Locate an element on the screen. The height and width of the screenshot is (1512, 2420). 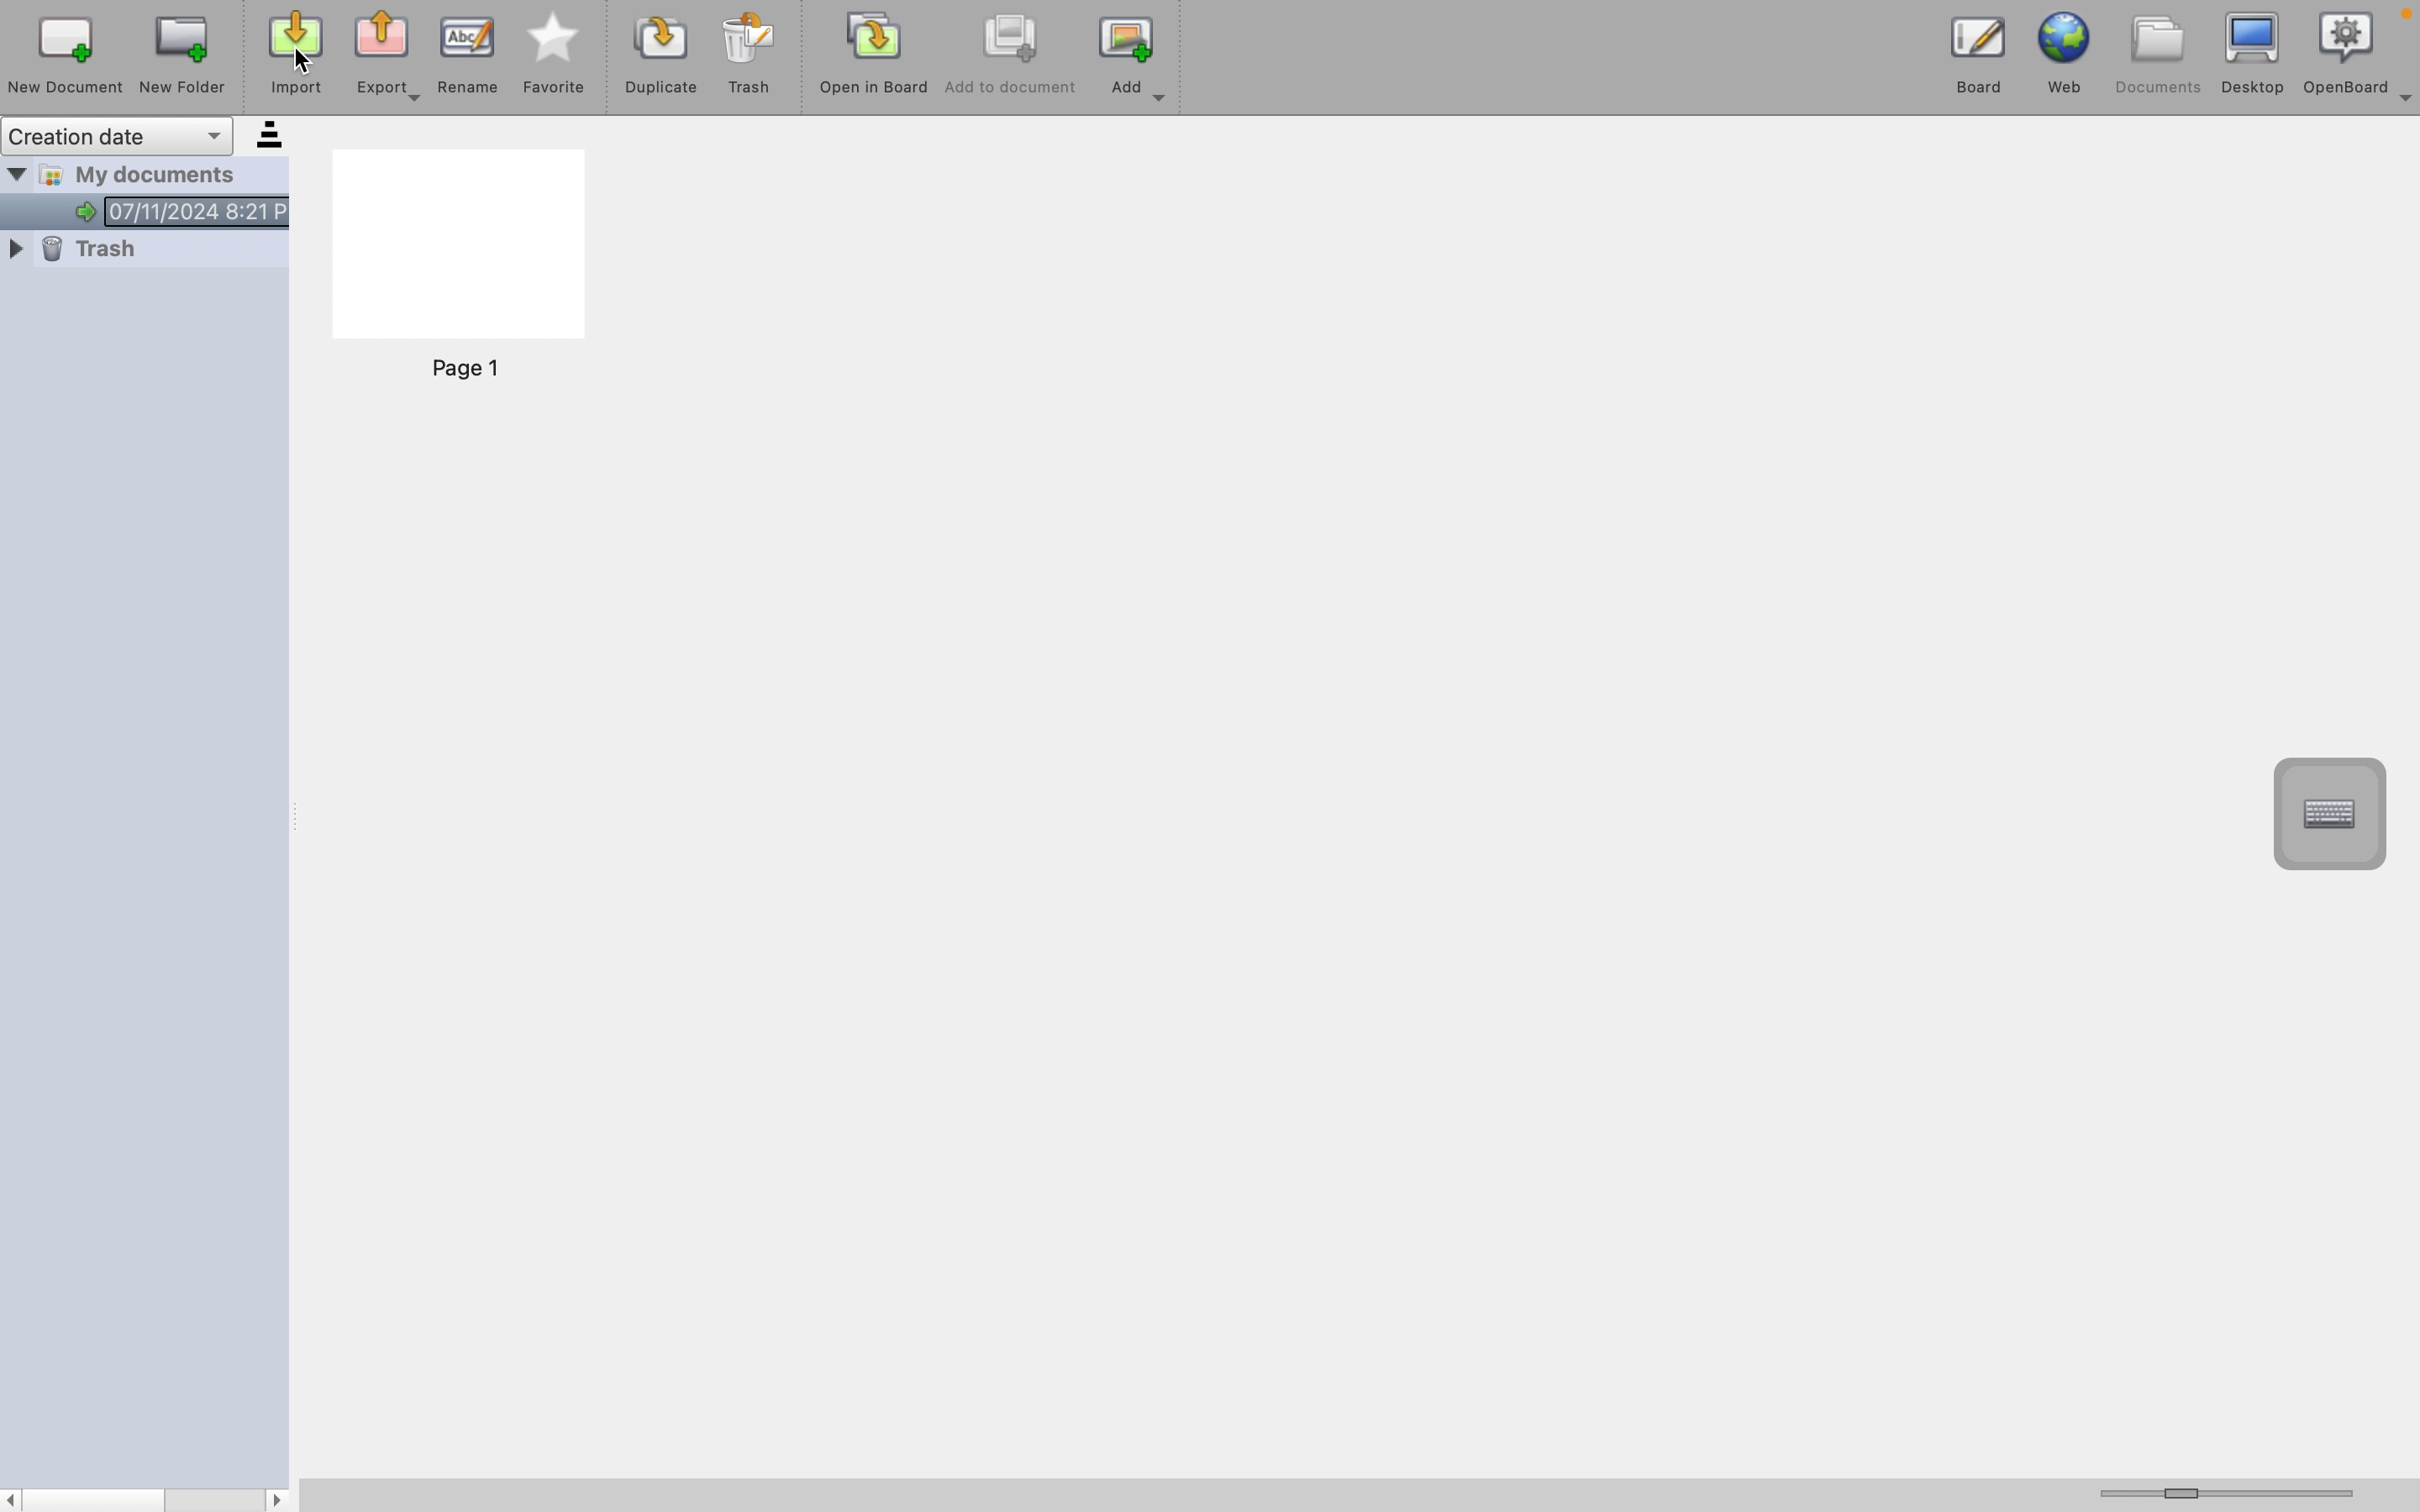
creation date is located at coordinates (147, 135).